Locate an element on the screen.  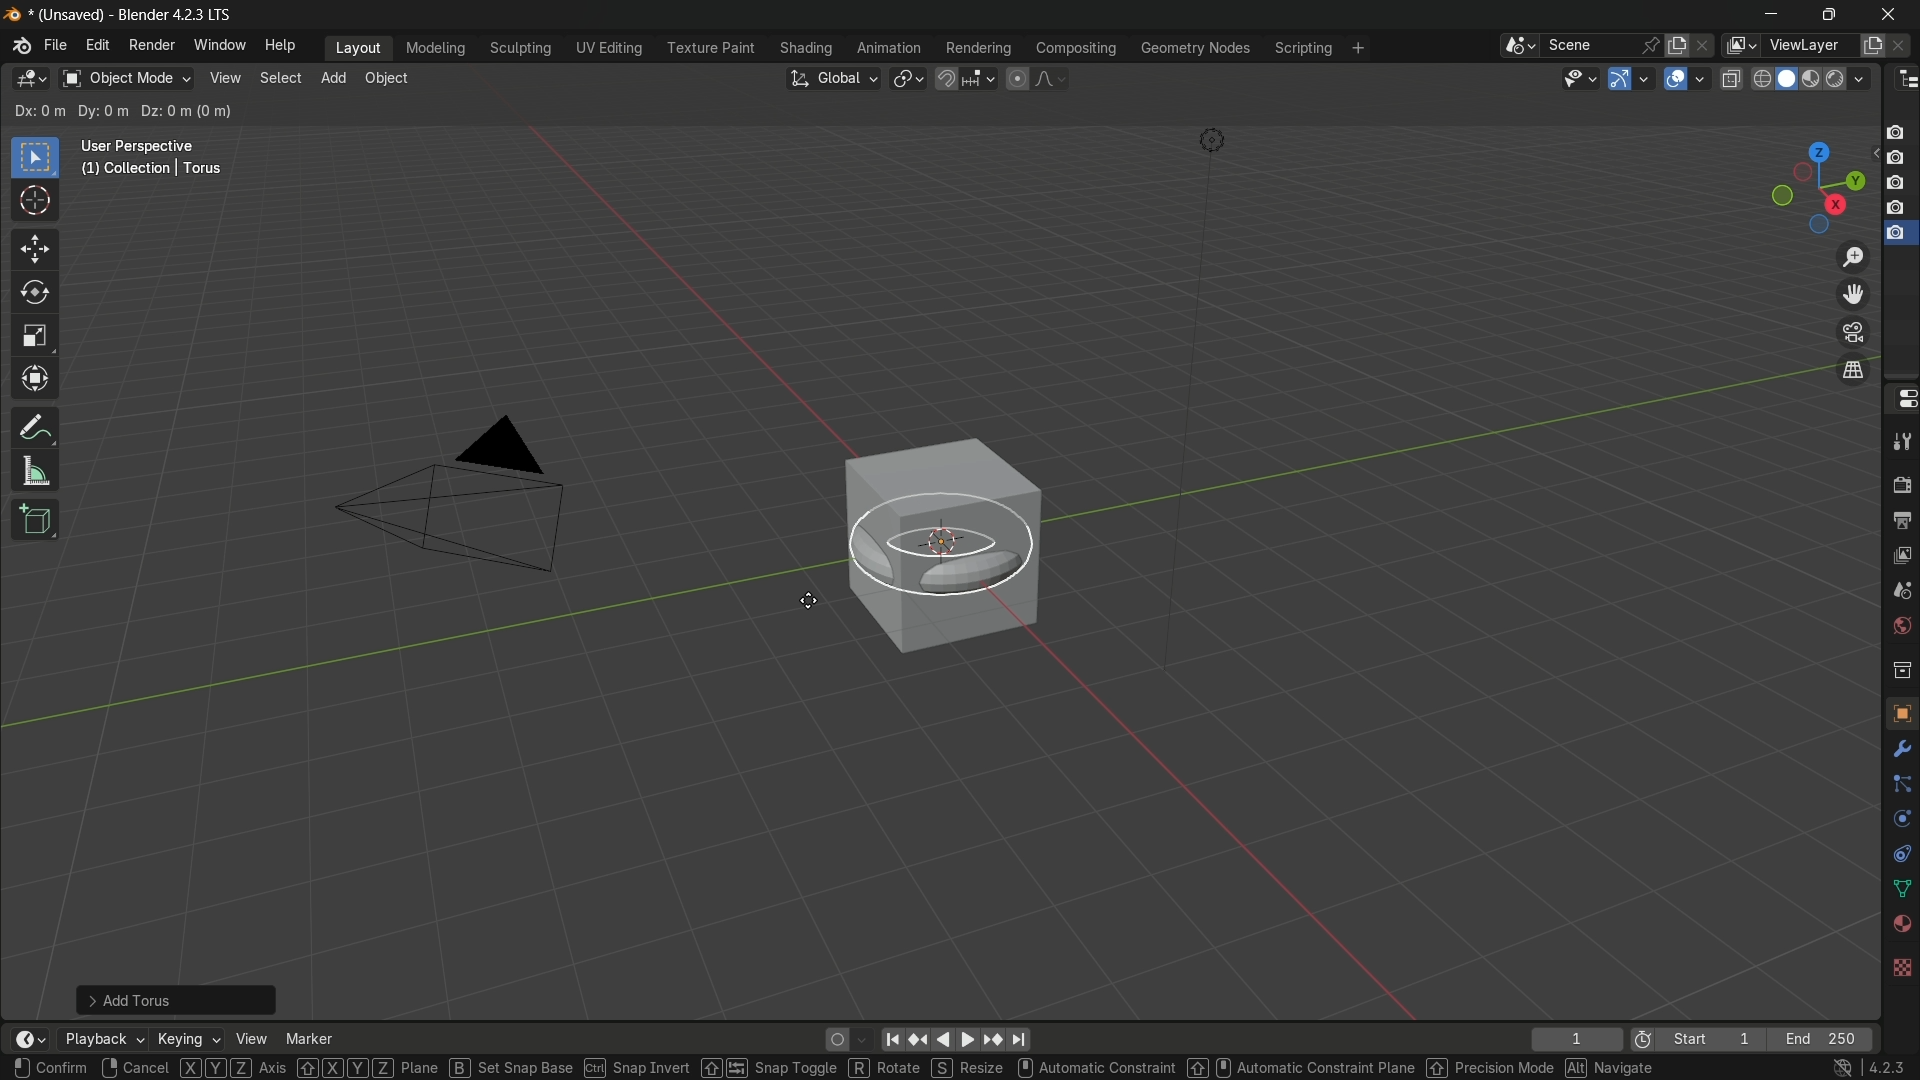
Precision Mode is located at coordinates (1492, 1068).